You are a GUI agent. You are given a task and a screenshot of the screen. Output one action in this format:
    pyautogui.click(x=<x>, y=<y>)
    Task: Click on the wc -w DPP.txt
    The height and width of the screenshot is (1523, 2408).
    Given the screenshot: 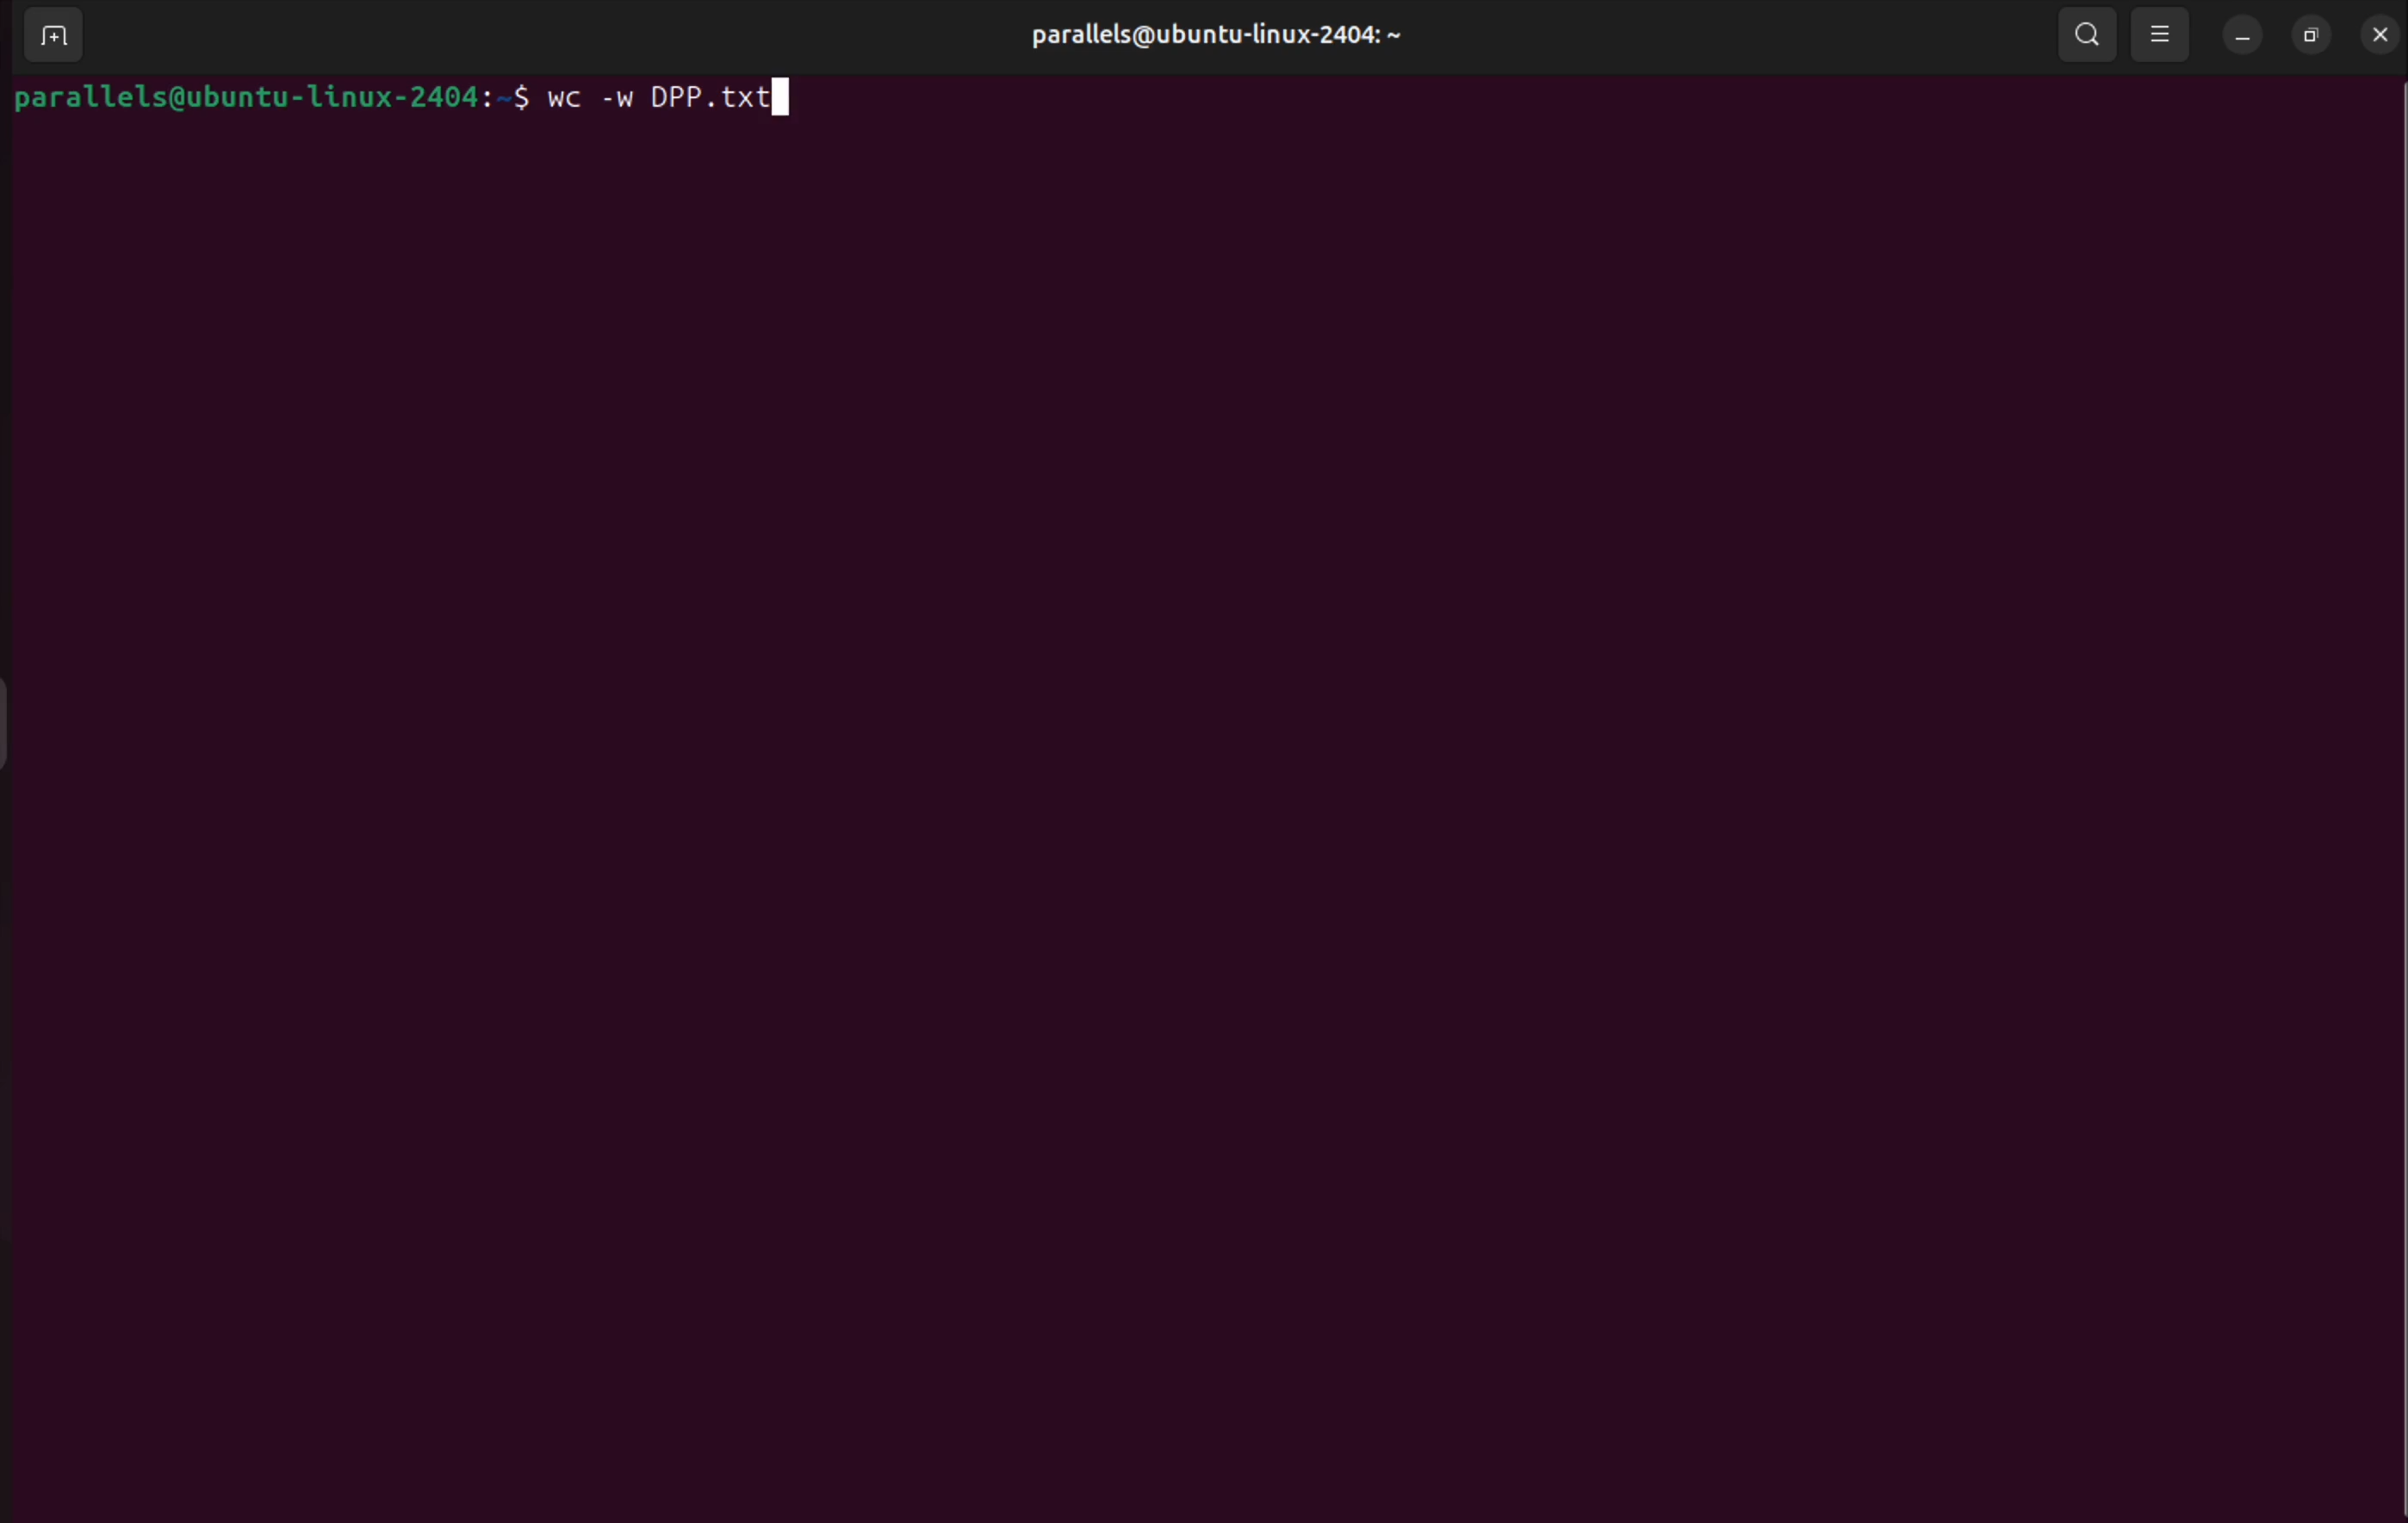 What is the action you would take?
    pyautogui.click(x=684, y=100)
    